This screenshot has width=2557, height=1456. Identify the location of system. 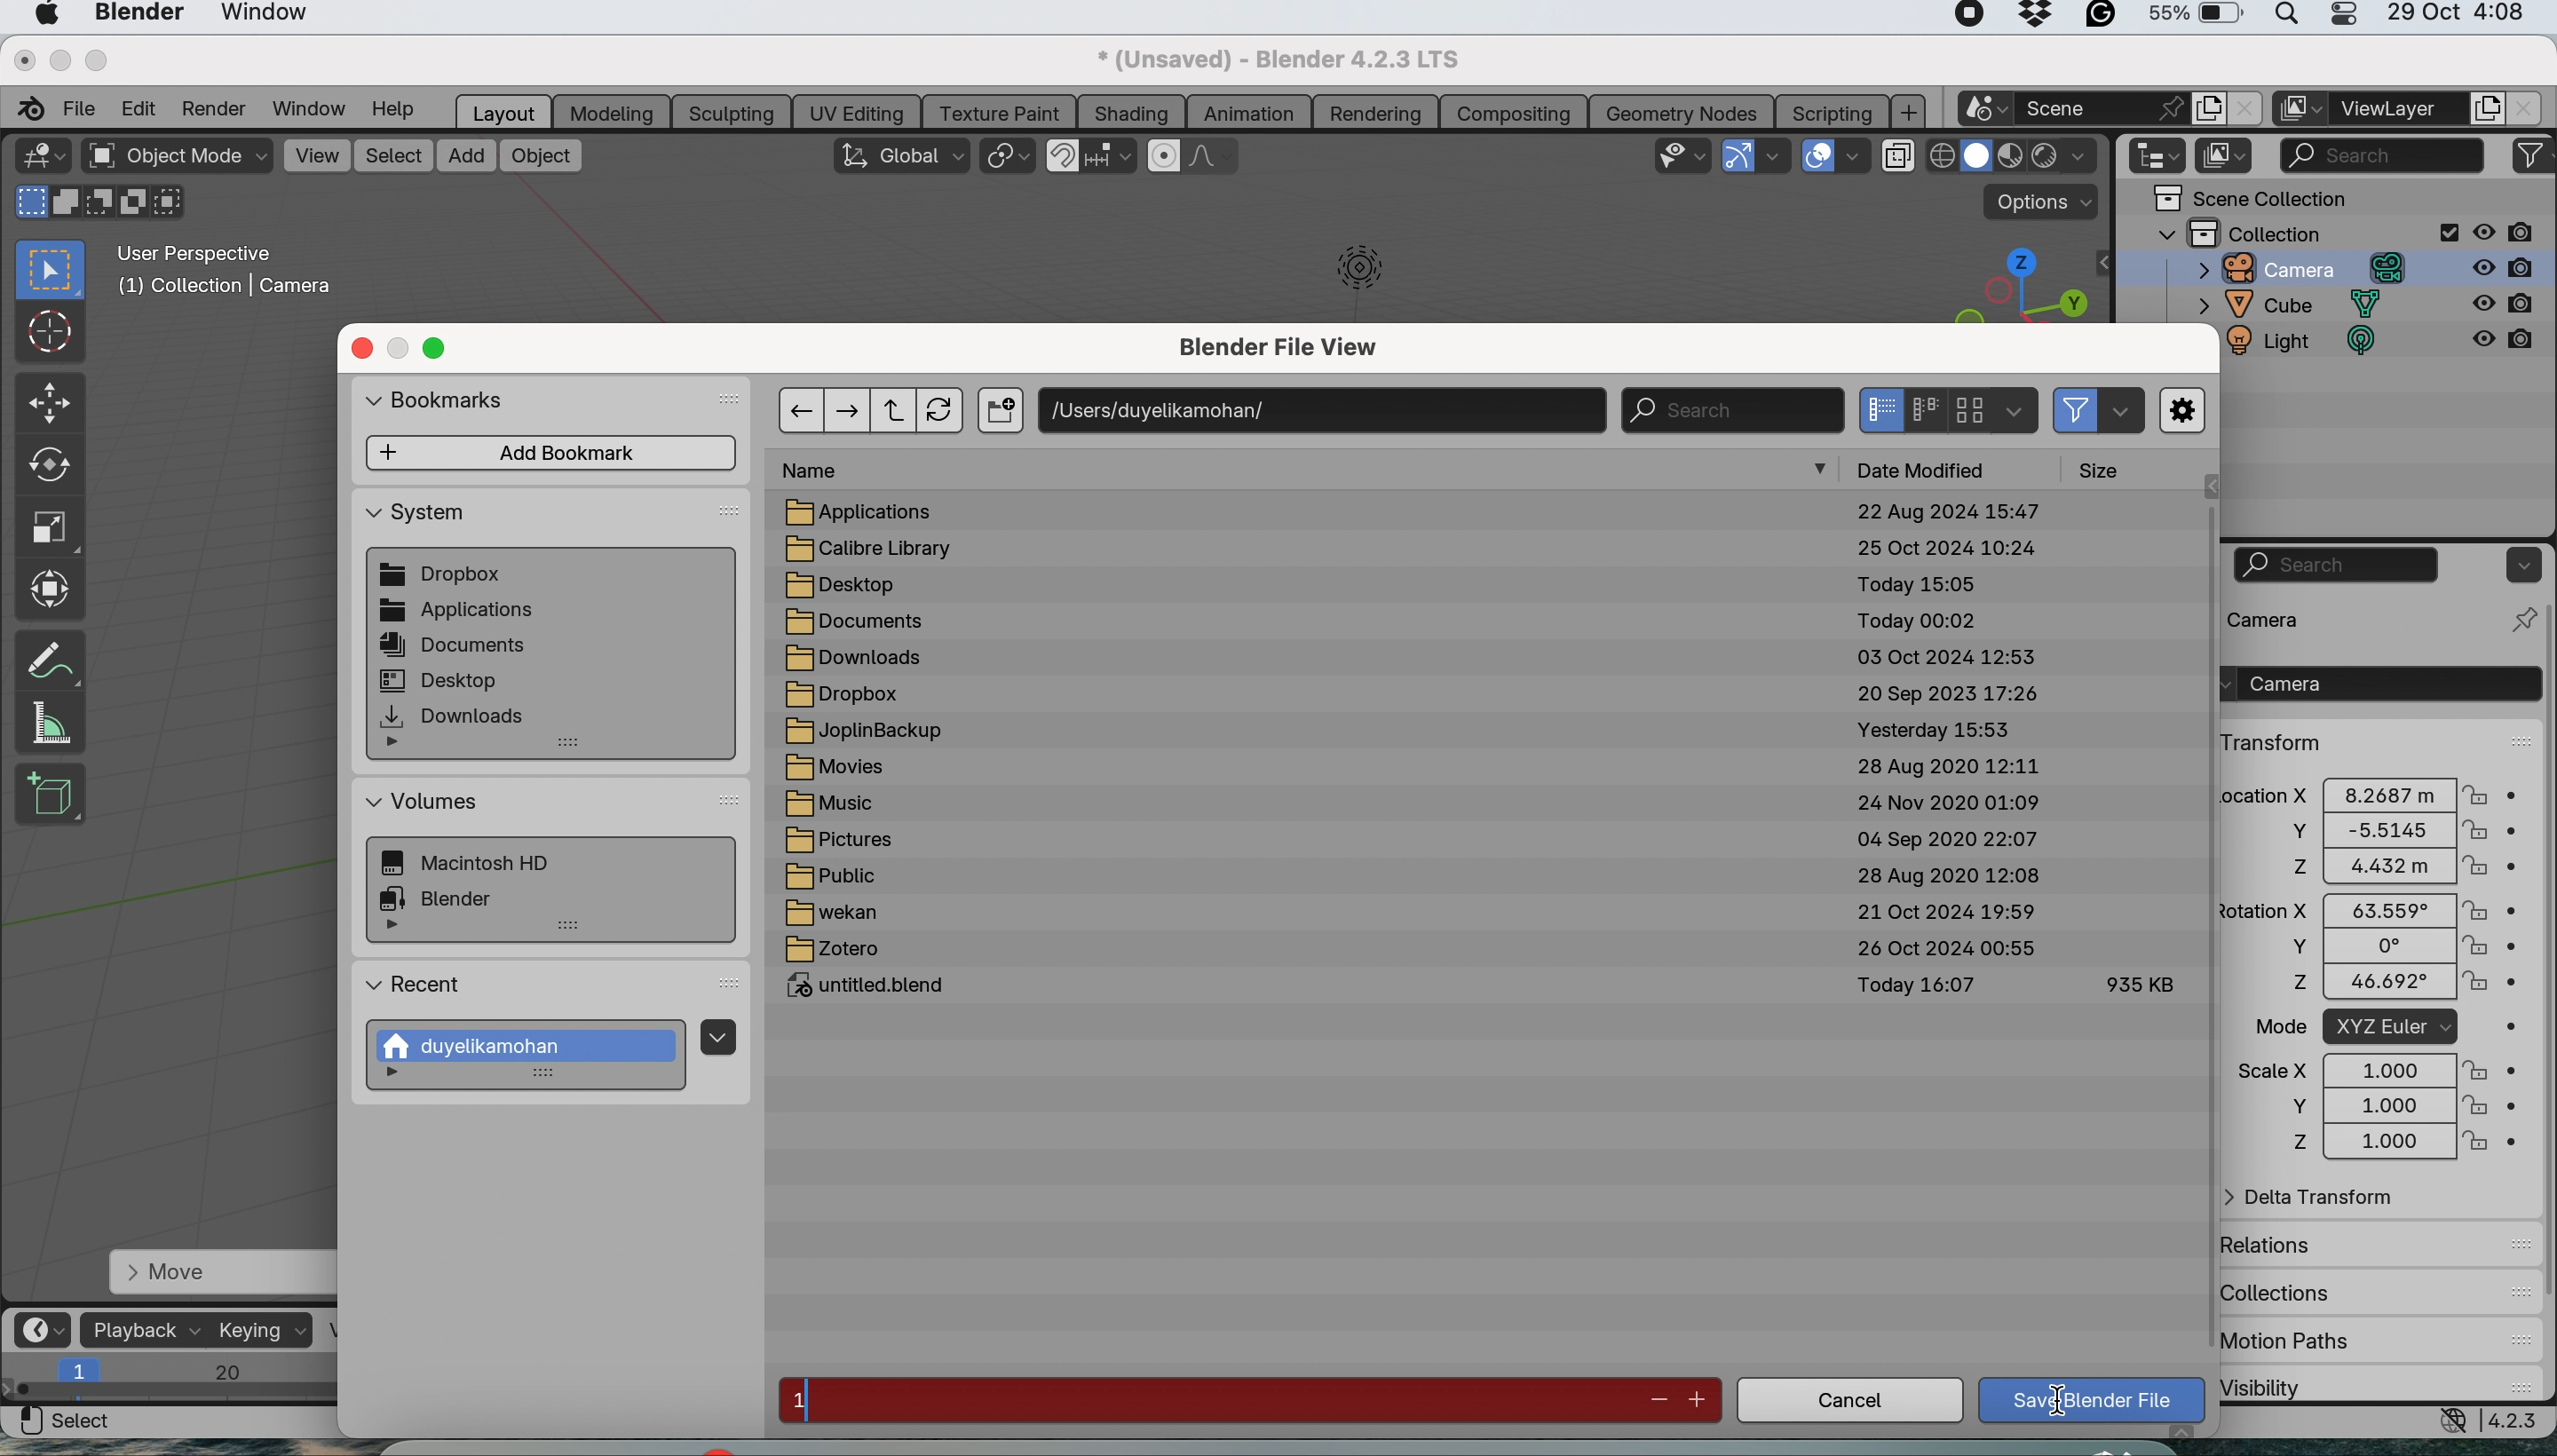
(481, 865).